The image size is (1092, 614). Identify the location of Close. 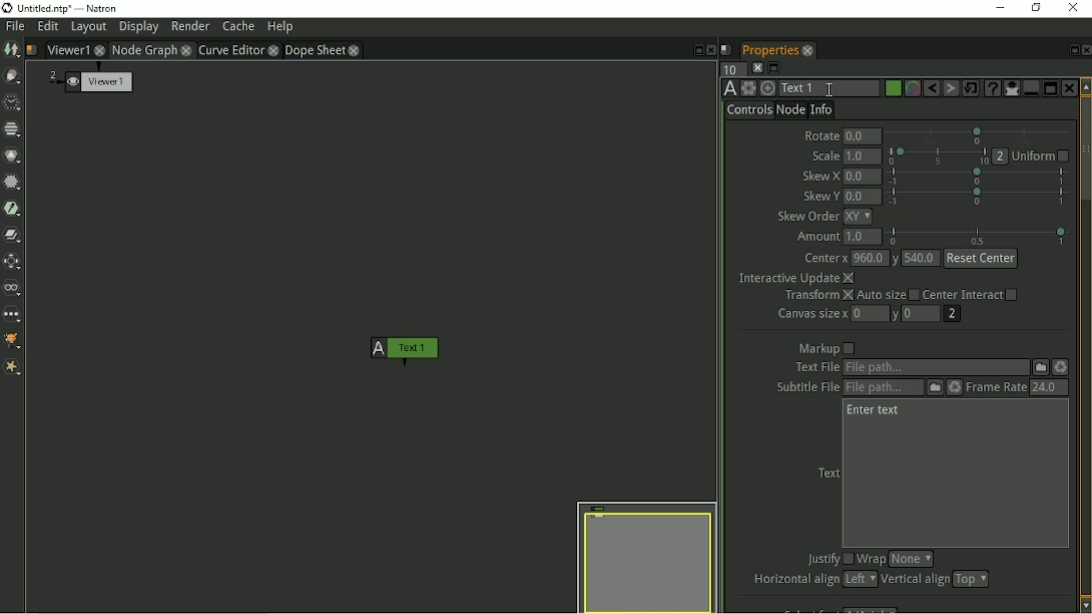
(712, 51).